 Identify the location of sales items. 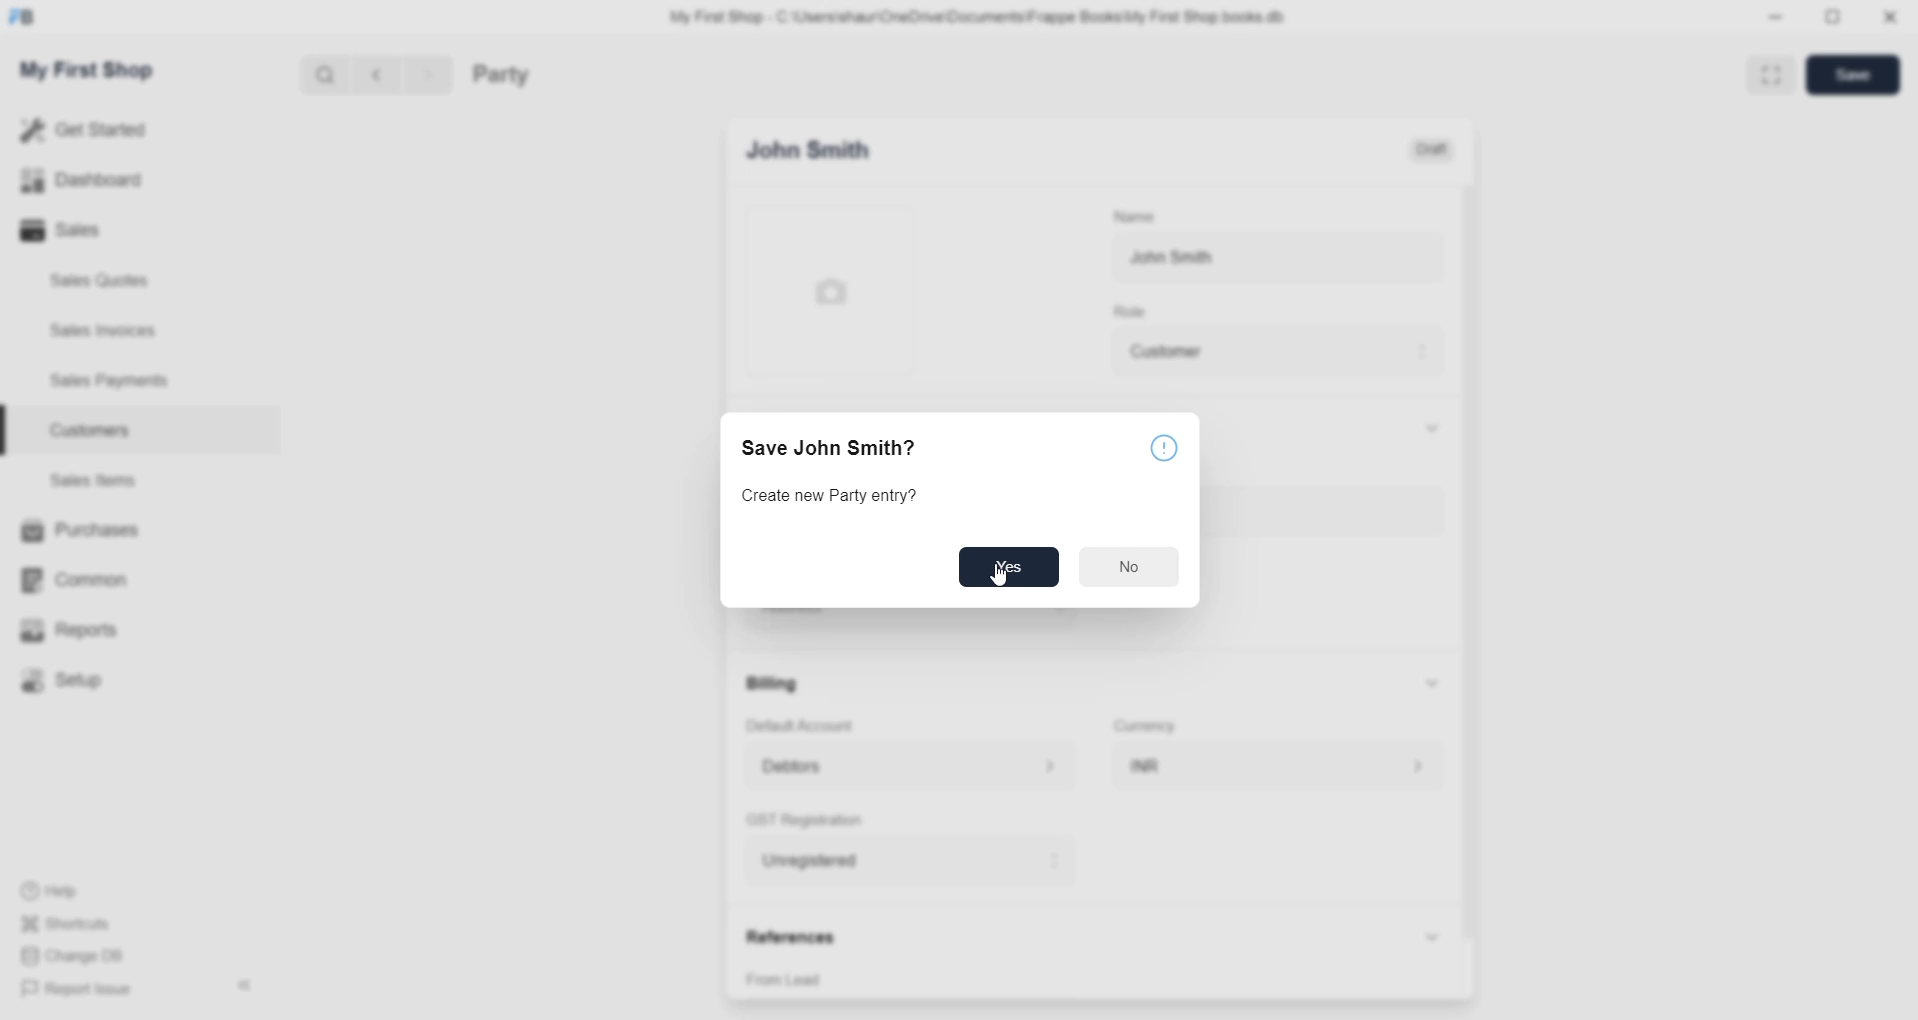
(93, 479).